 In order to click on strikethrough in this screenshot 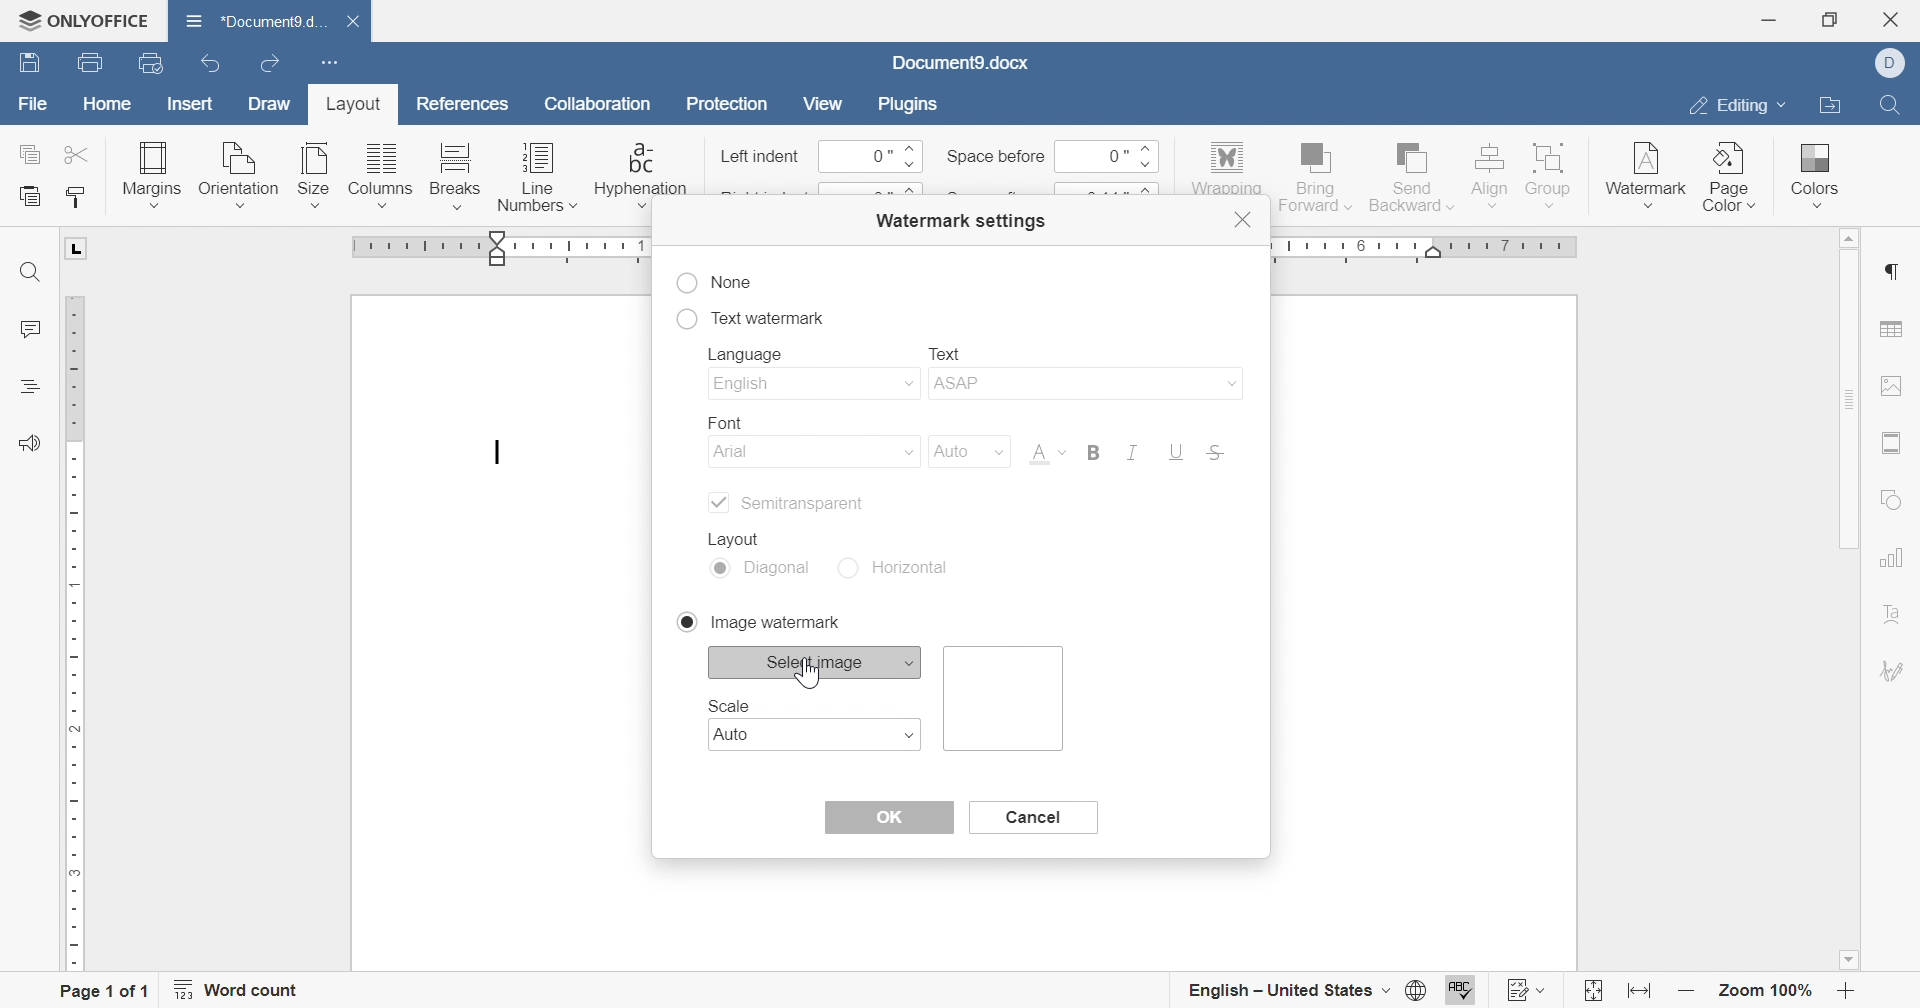, I will do `click(1217, 455)`.